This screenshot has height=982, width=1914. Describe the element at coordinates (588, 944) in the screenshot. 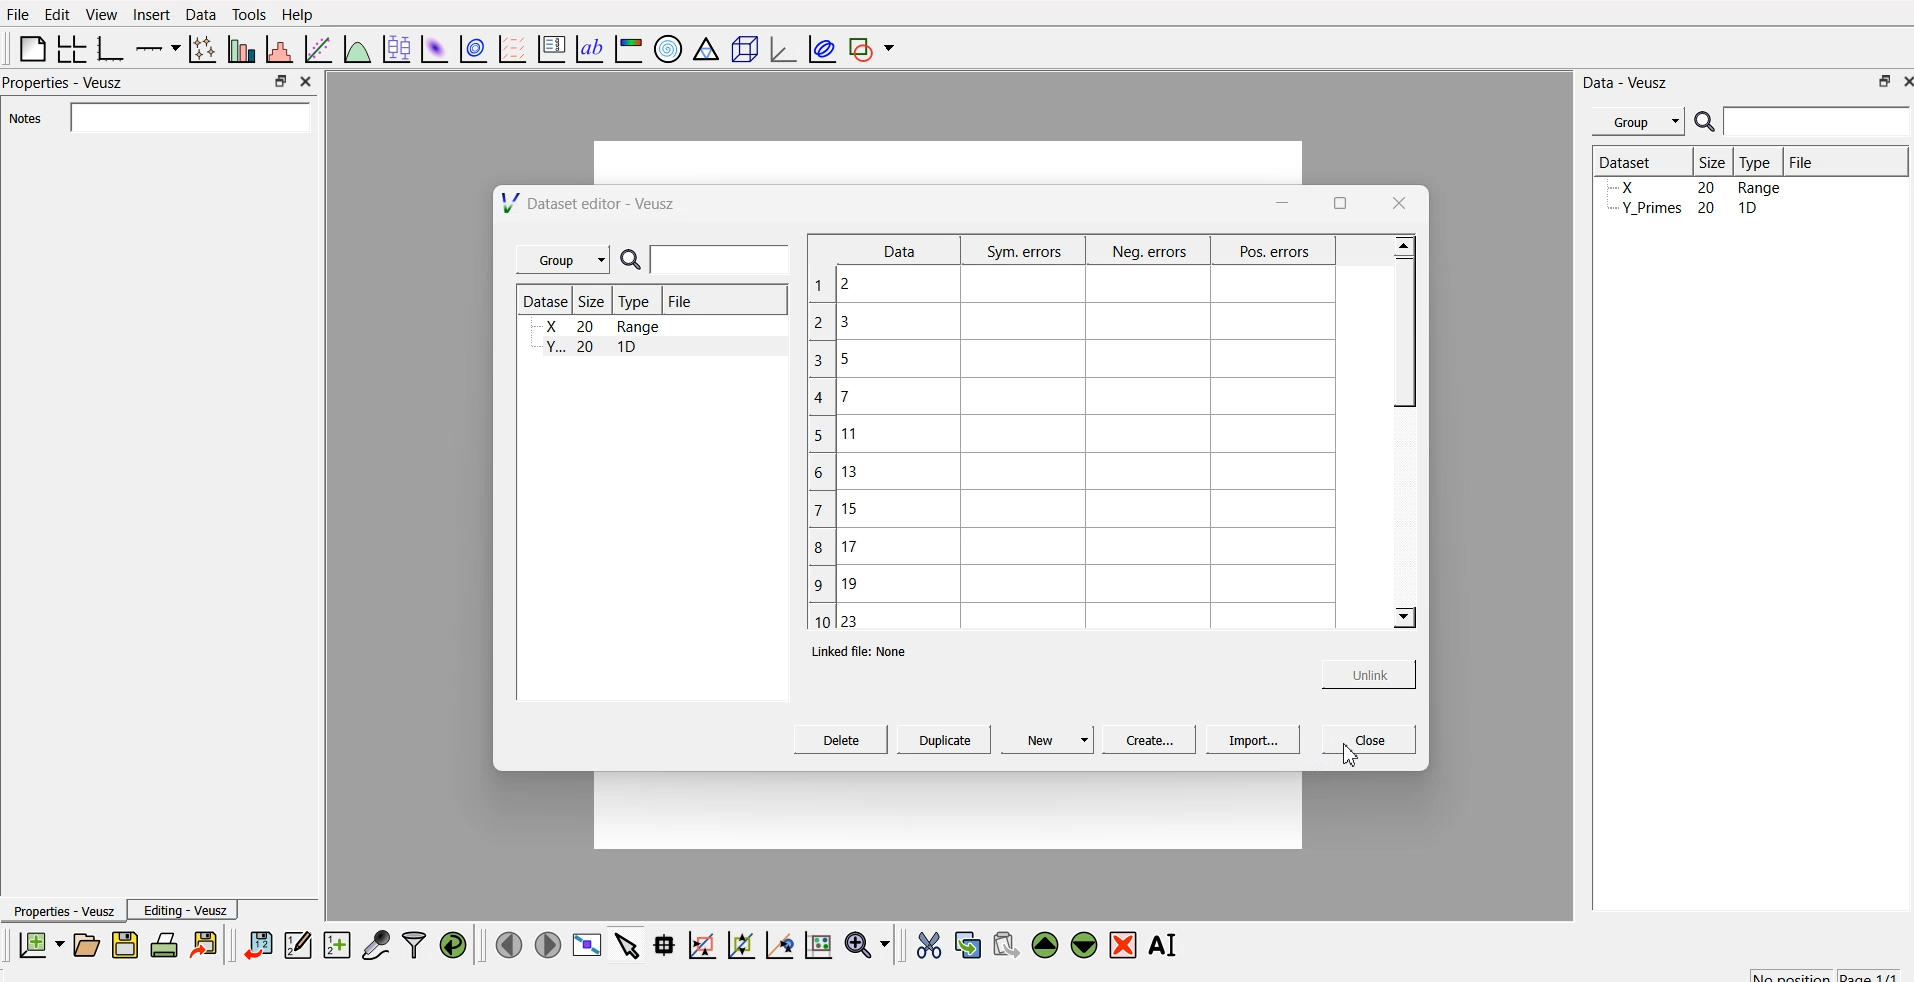

I see `view plot full screen` at that location.